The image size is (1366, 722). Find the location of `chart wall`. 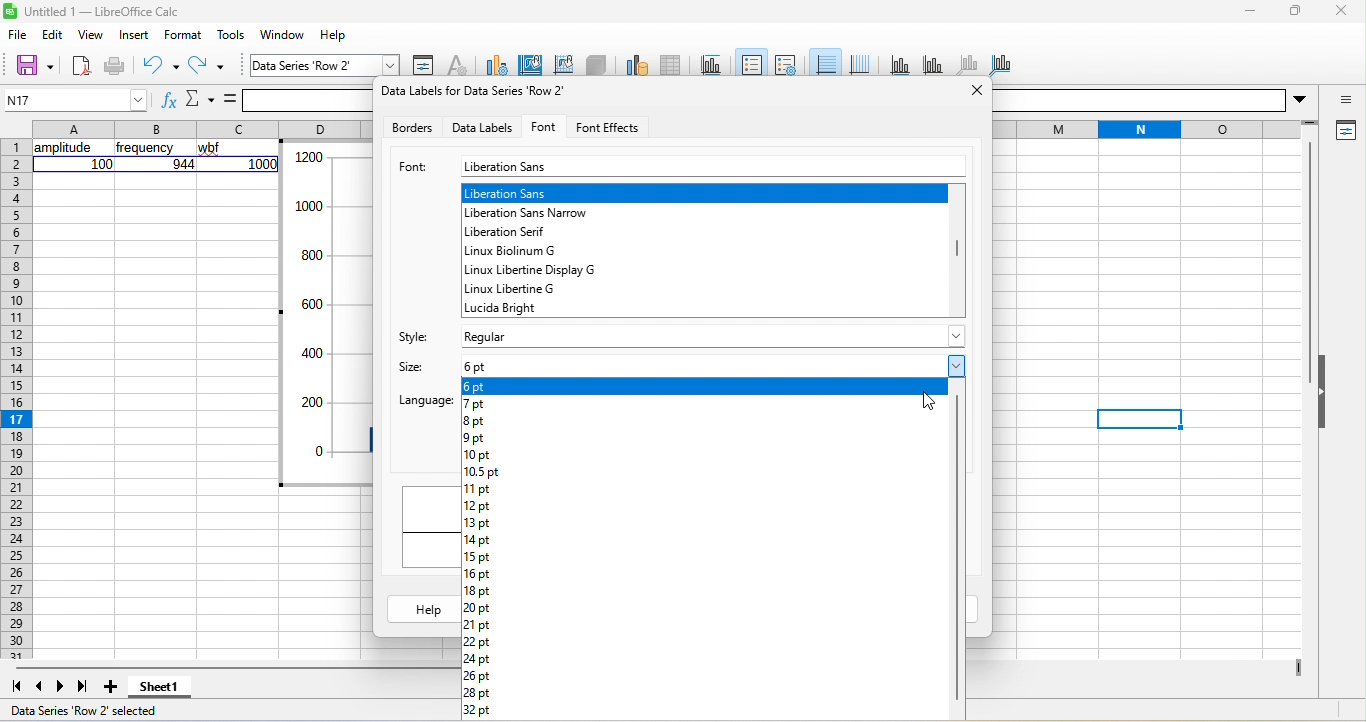

chart wall is located at coordinates (563, 63).